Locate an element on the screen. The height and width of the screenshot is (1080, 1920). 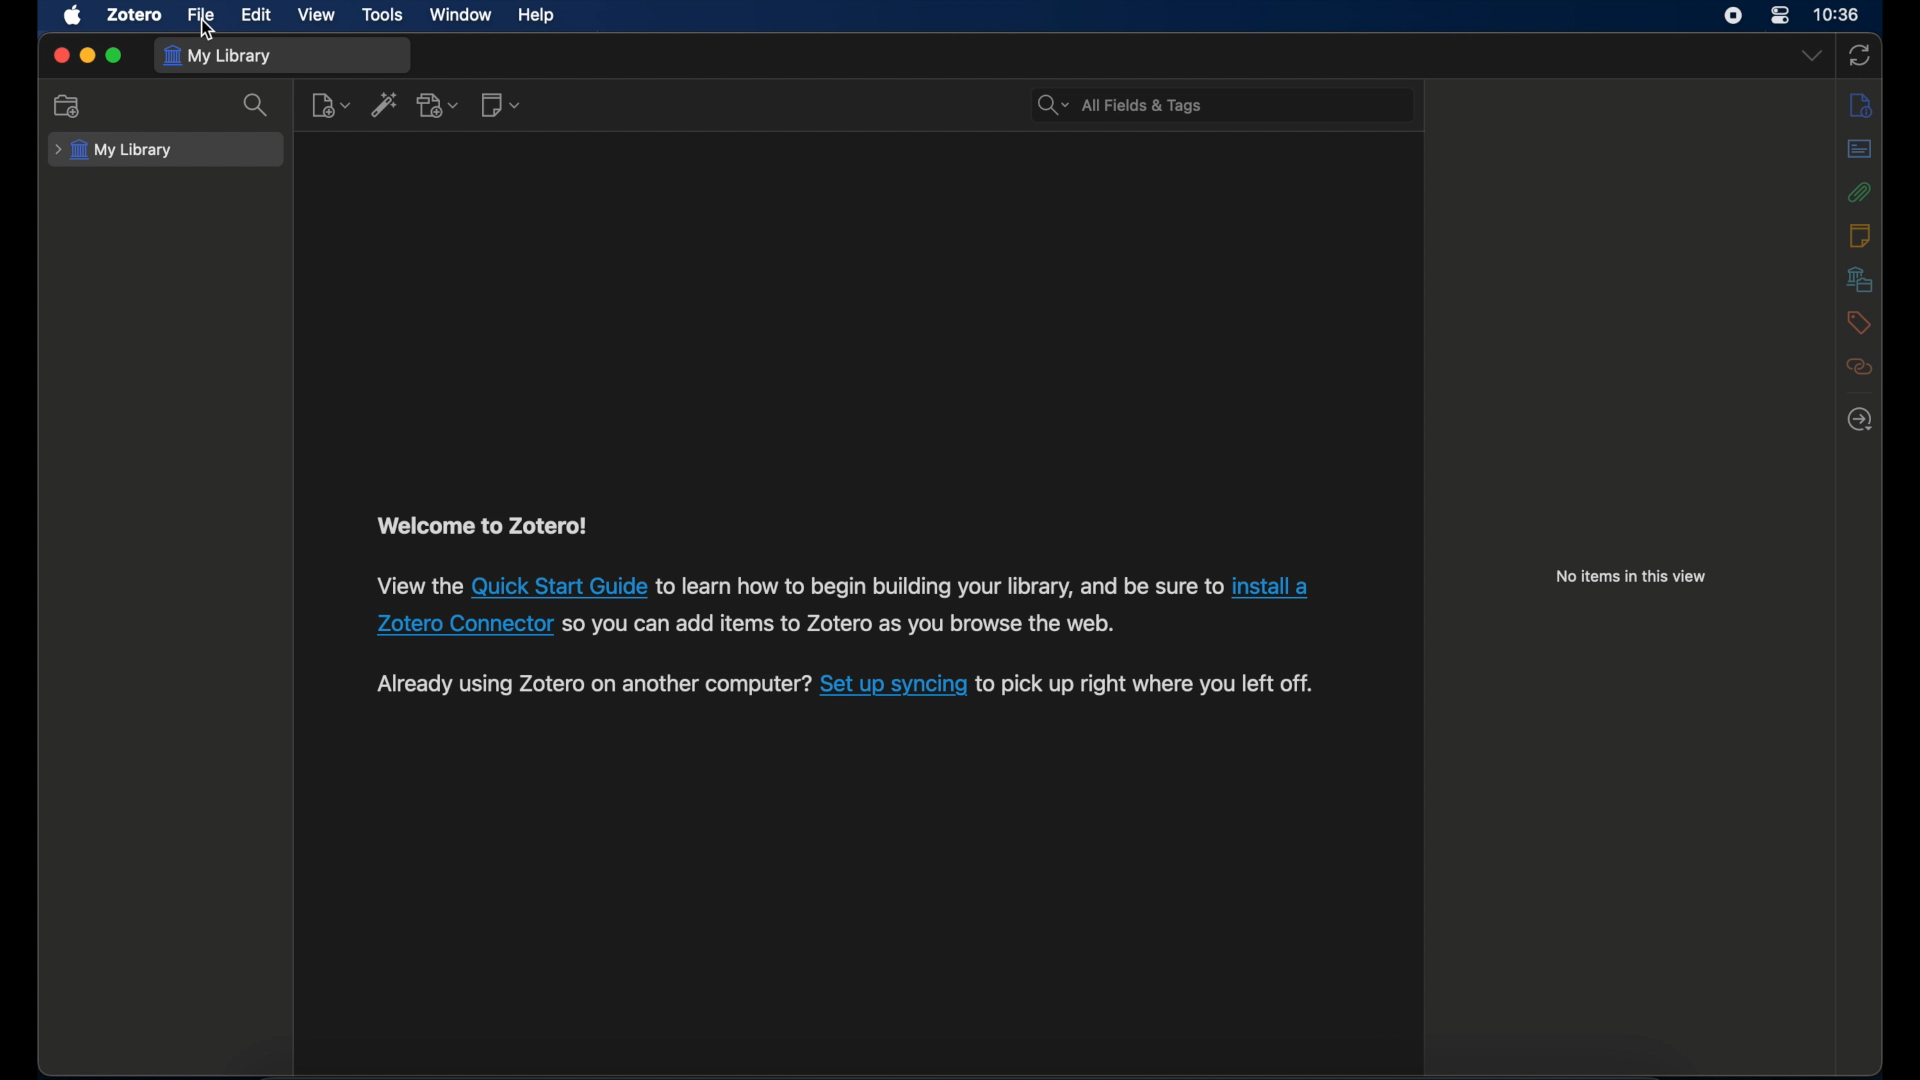
no items in this  view is located at coordinates (1632, 576).